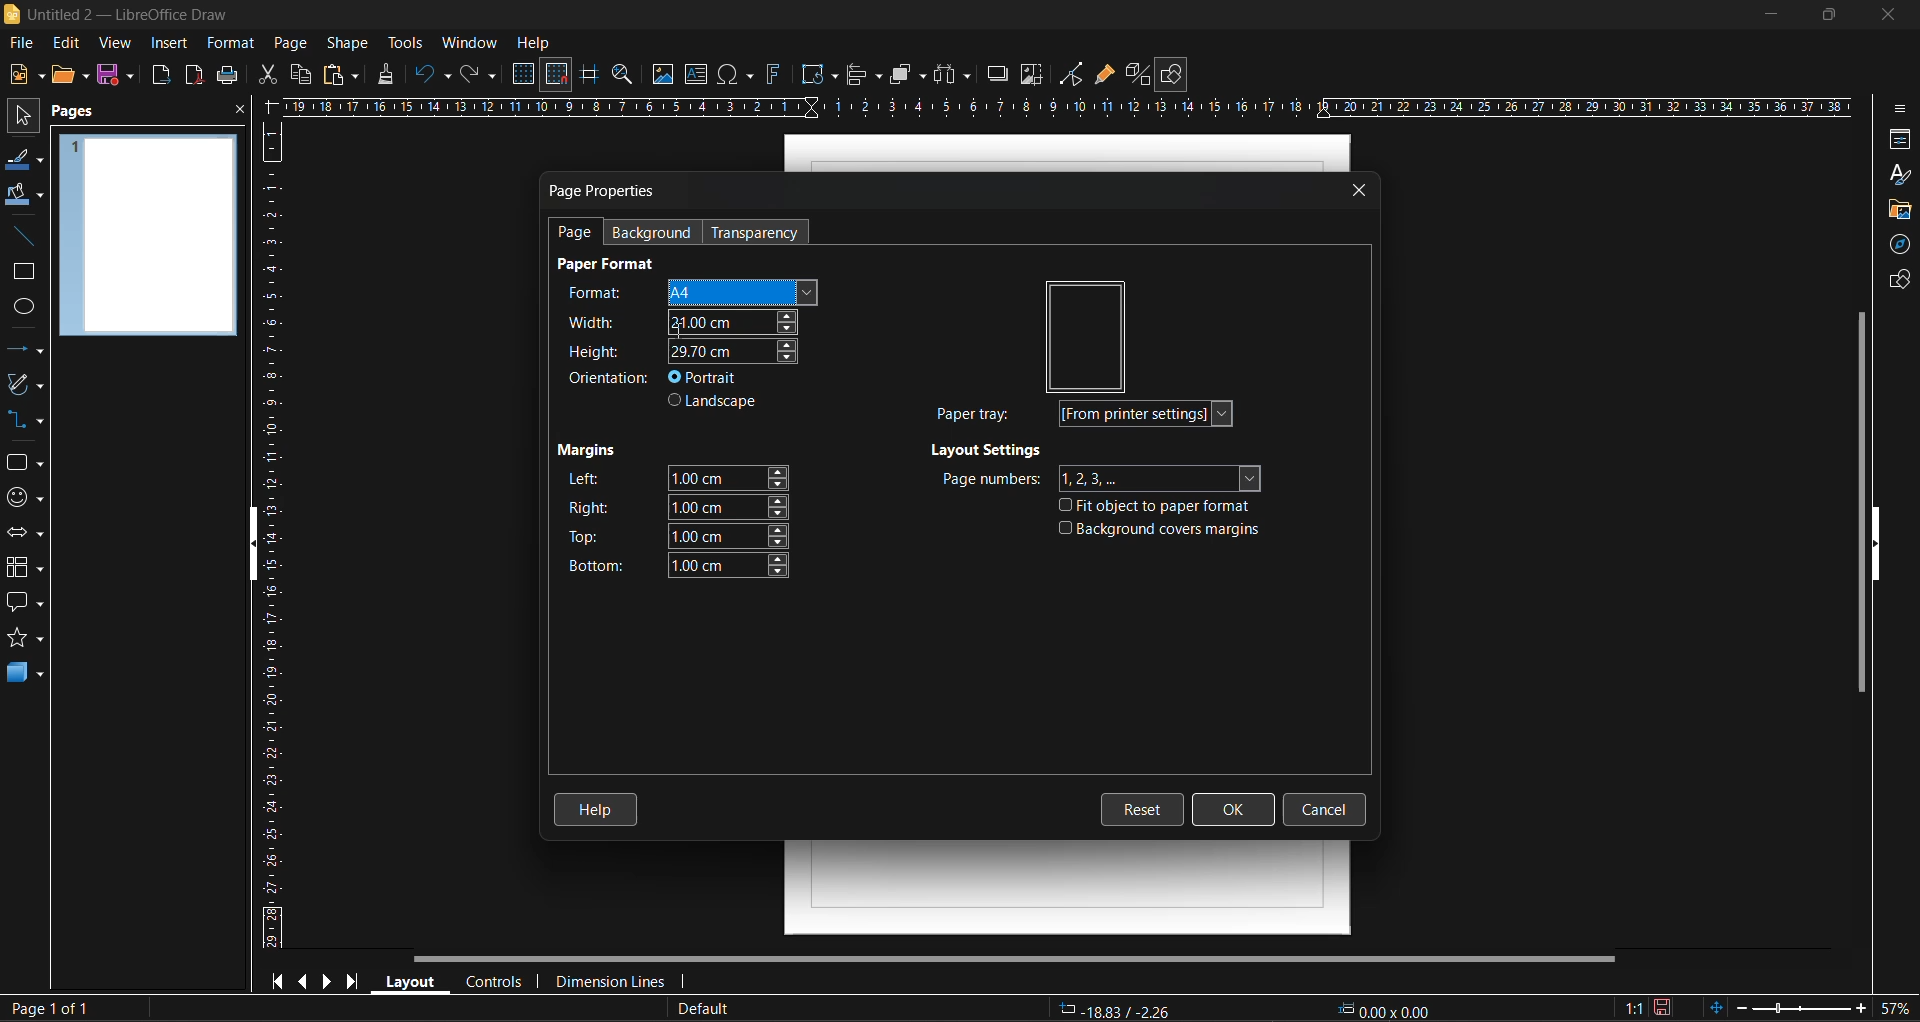 Image resolution: width=1920 pixels, height=1022 pixels. Describe the element at coordinates (244, 545) in the screenshot. I see `hide` at that location.